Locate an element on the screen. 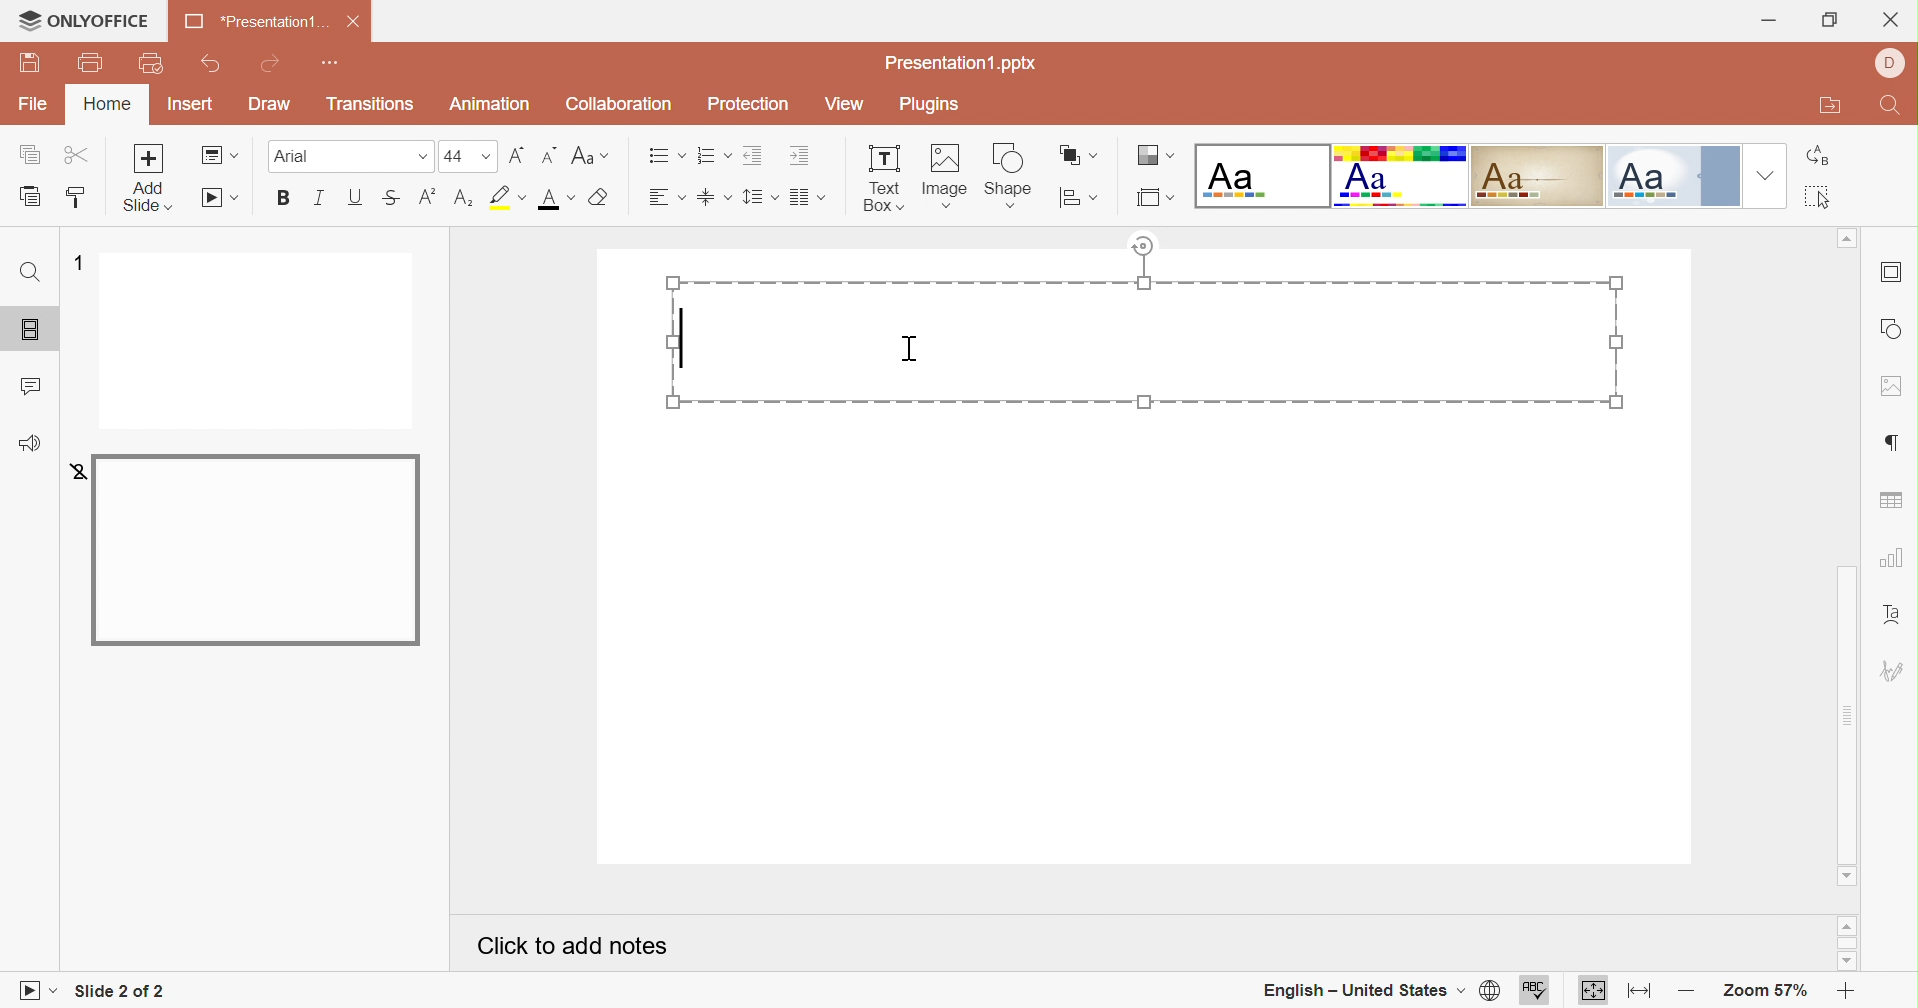  Scroll bar is located at coordinates (1846, 713).